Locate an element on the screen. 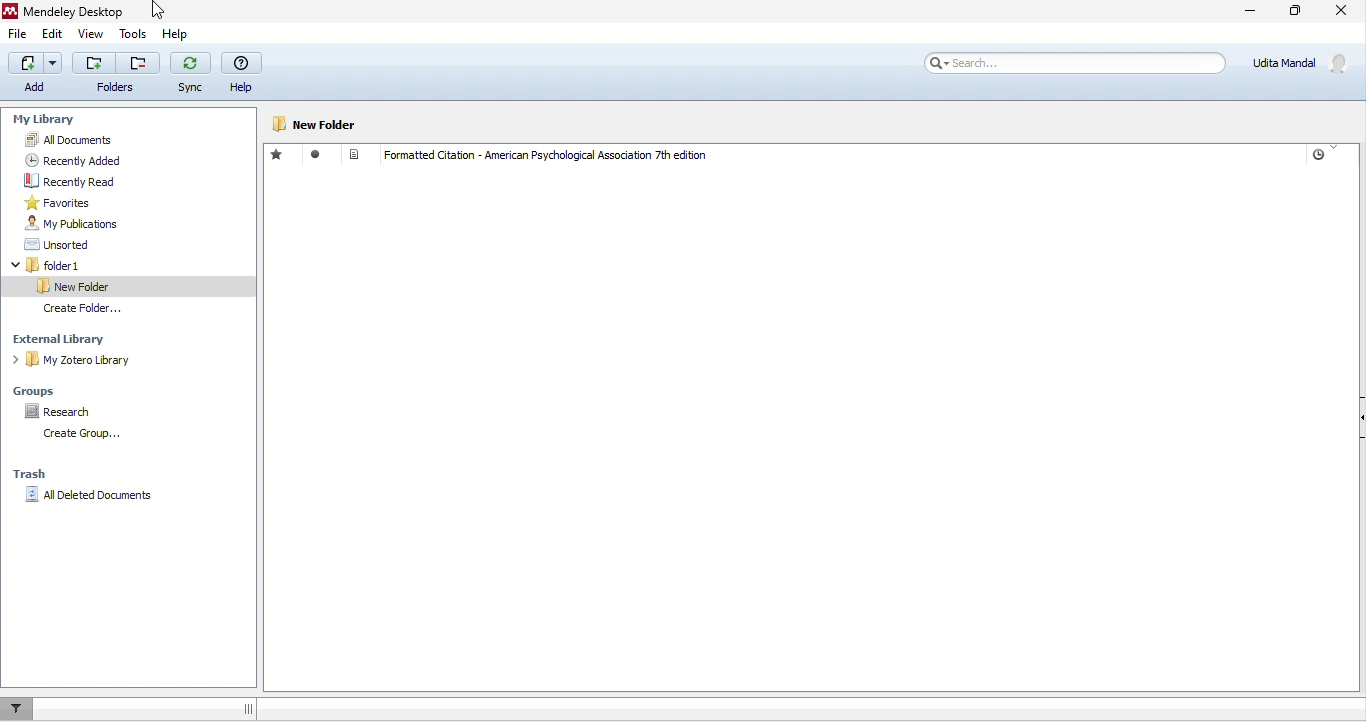  my library is located at coordinates (49, 120).